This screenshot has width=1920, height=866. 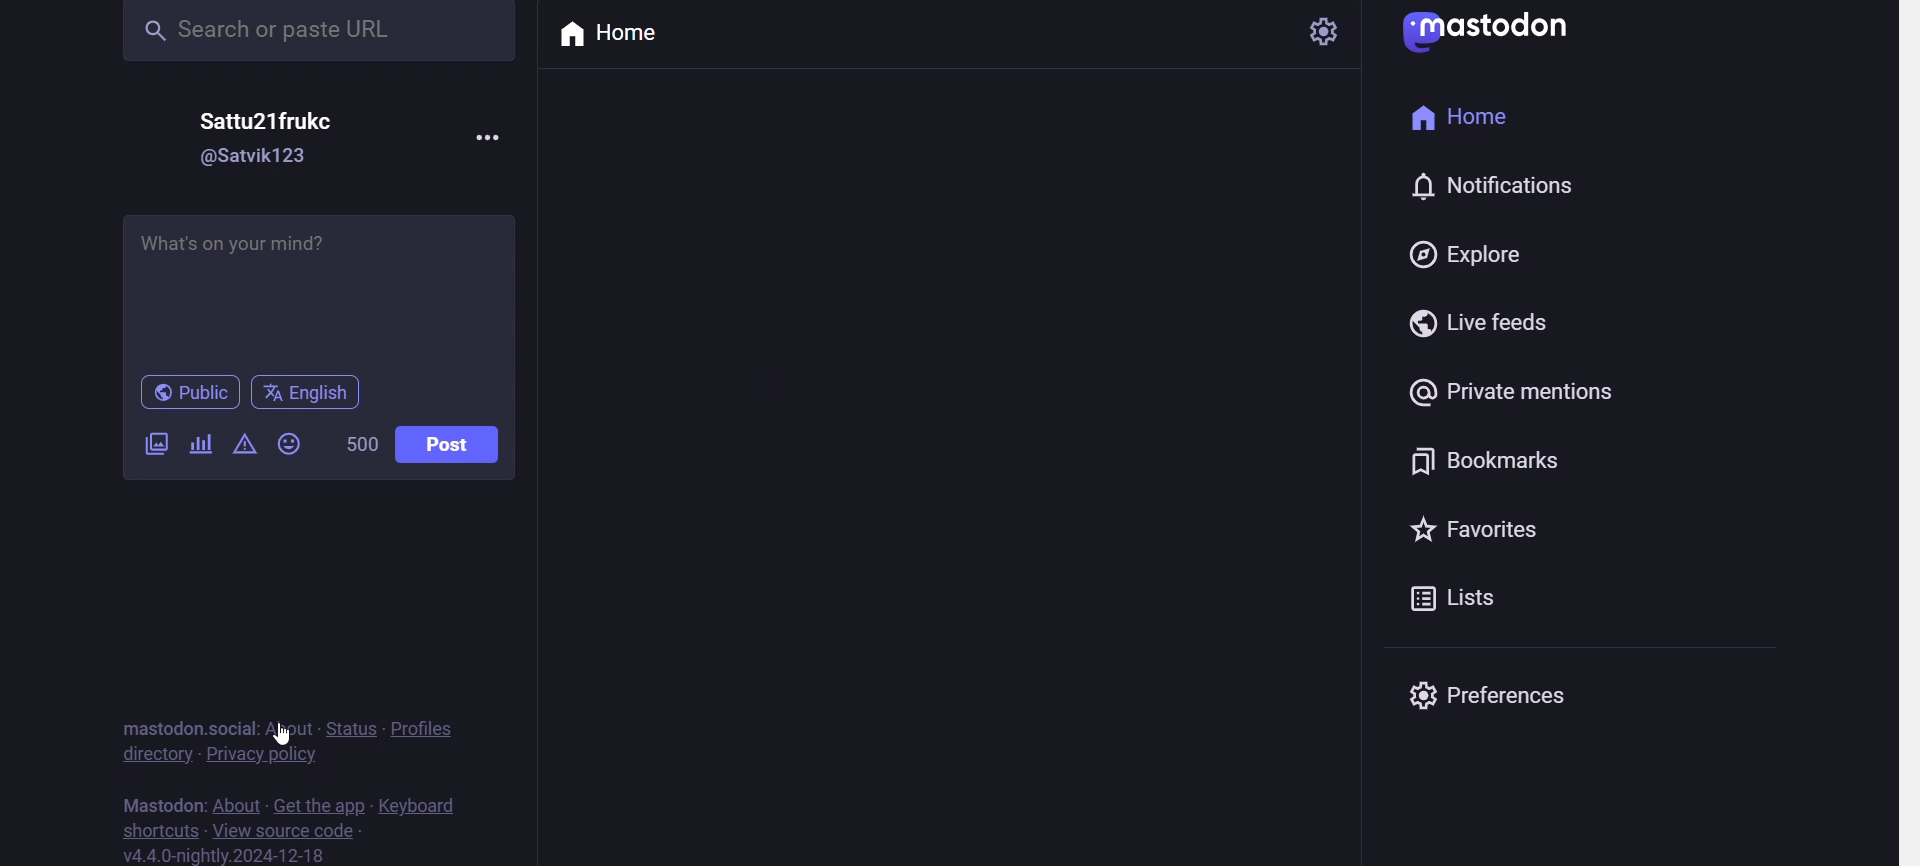 What do you see at coordinates (262, 755) in the screenshot?
I see `privacy policy` at bounding box center [262, 755].